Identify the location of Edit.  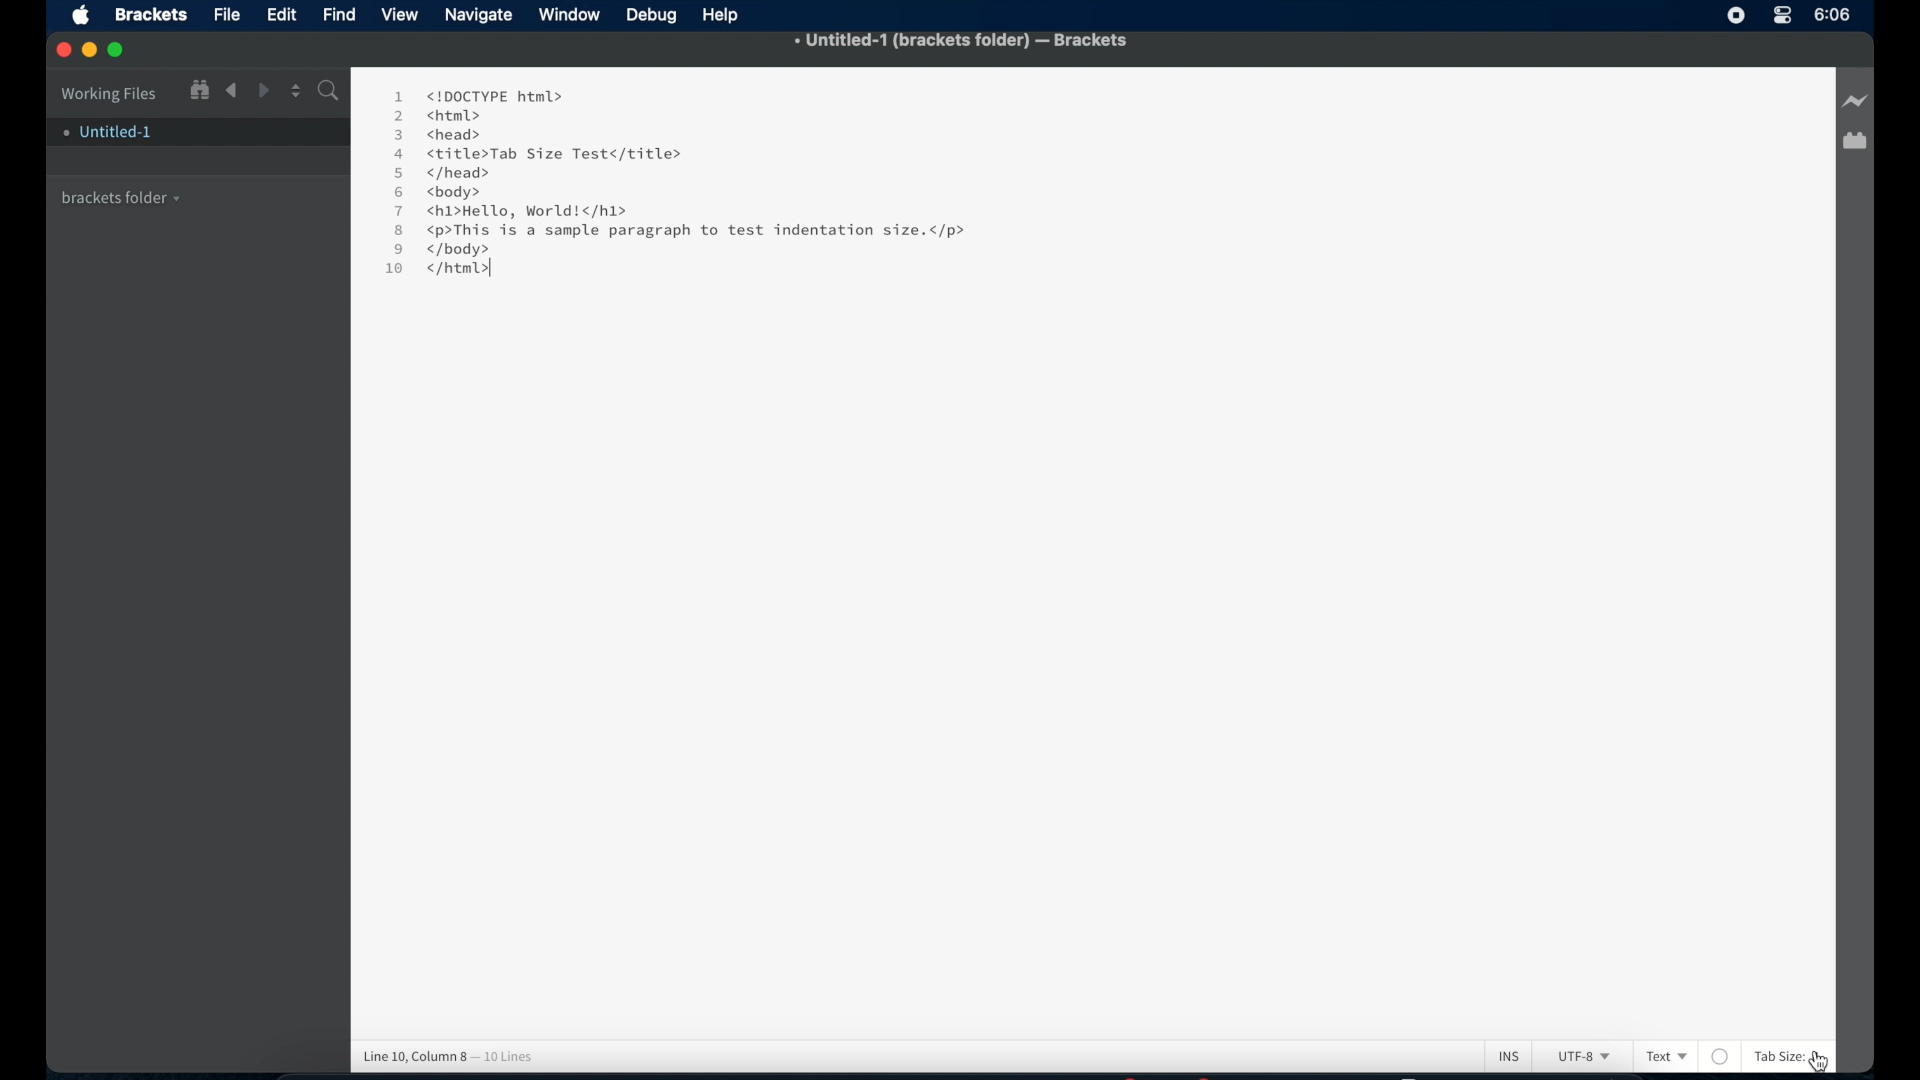
(285, 15).